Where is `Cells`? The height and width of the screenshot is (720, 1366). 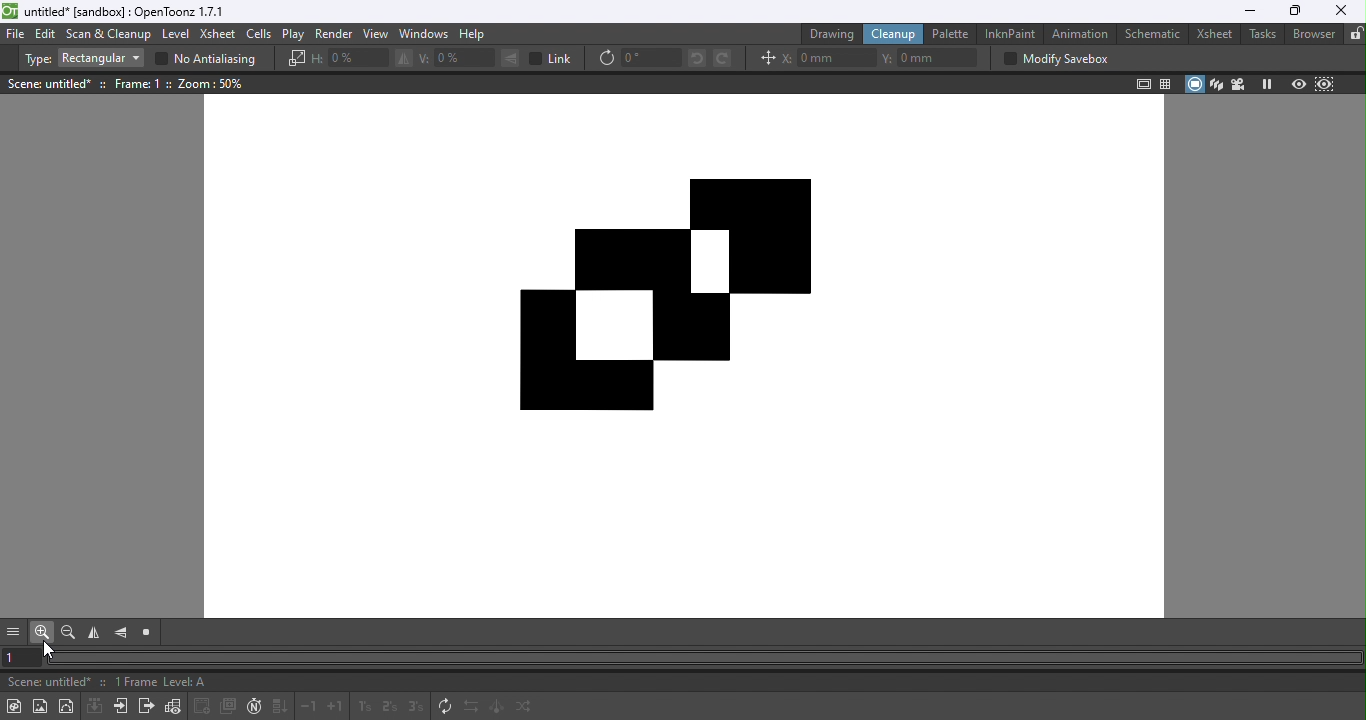
Cells is located at coordinates (258, 35).